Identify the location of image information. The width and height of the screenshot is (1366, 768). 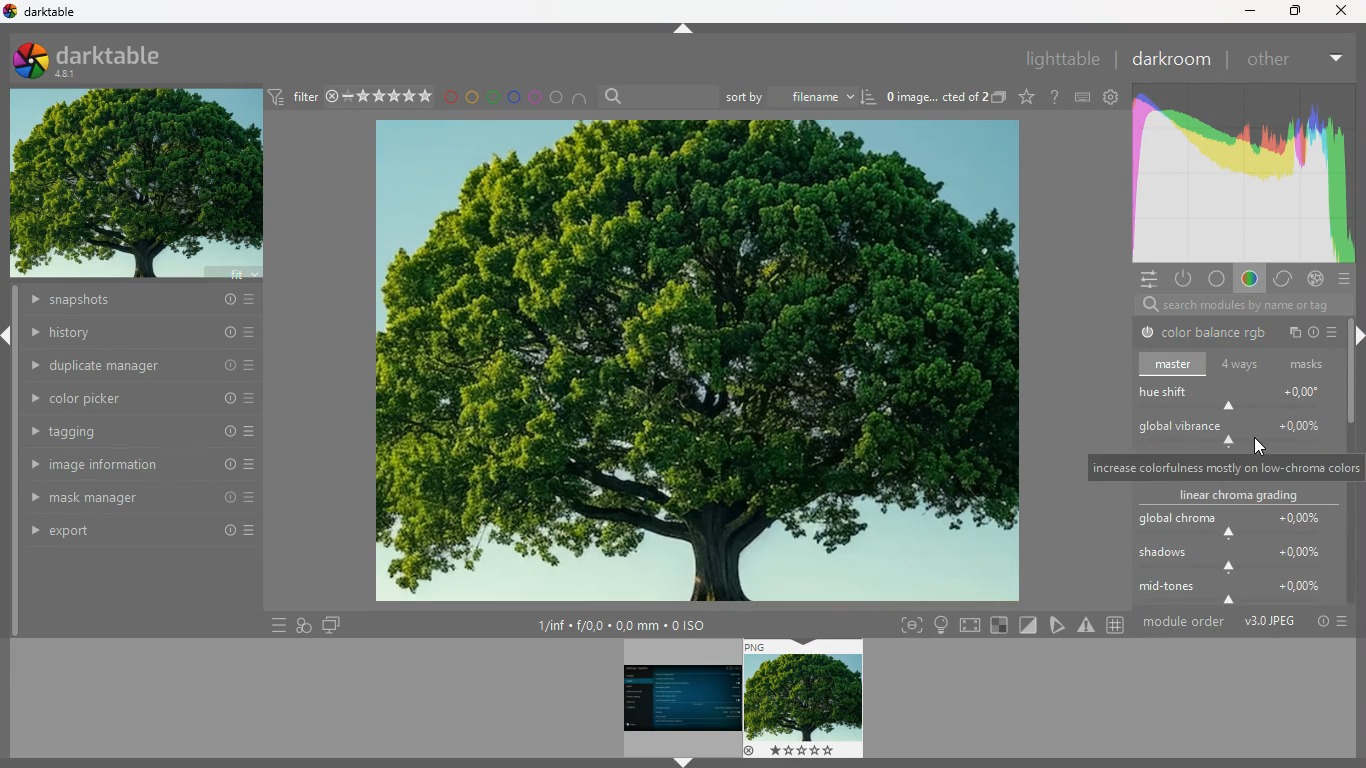
(142, 465).